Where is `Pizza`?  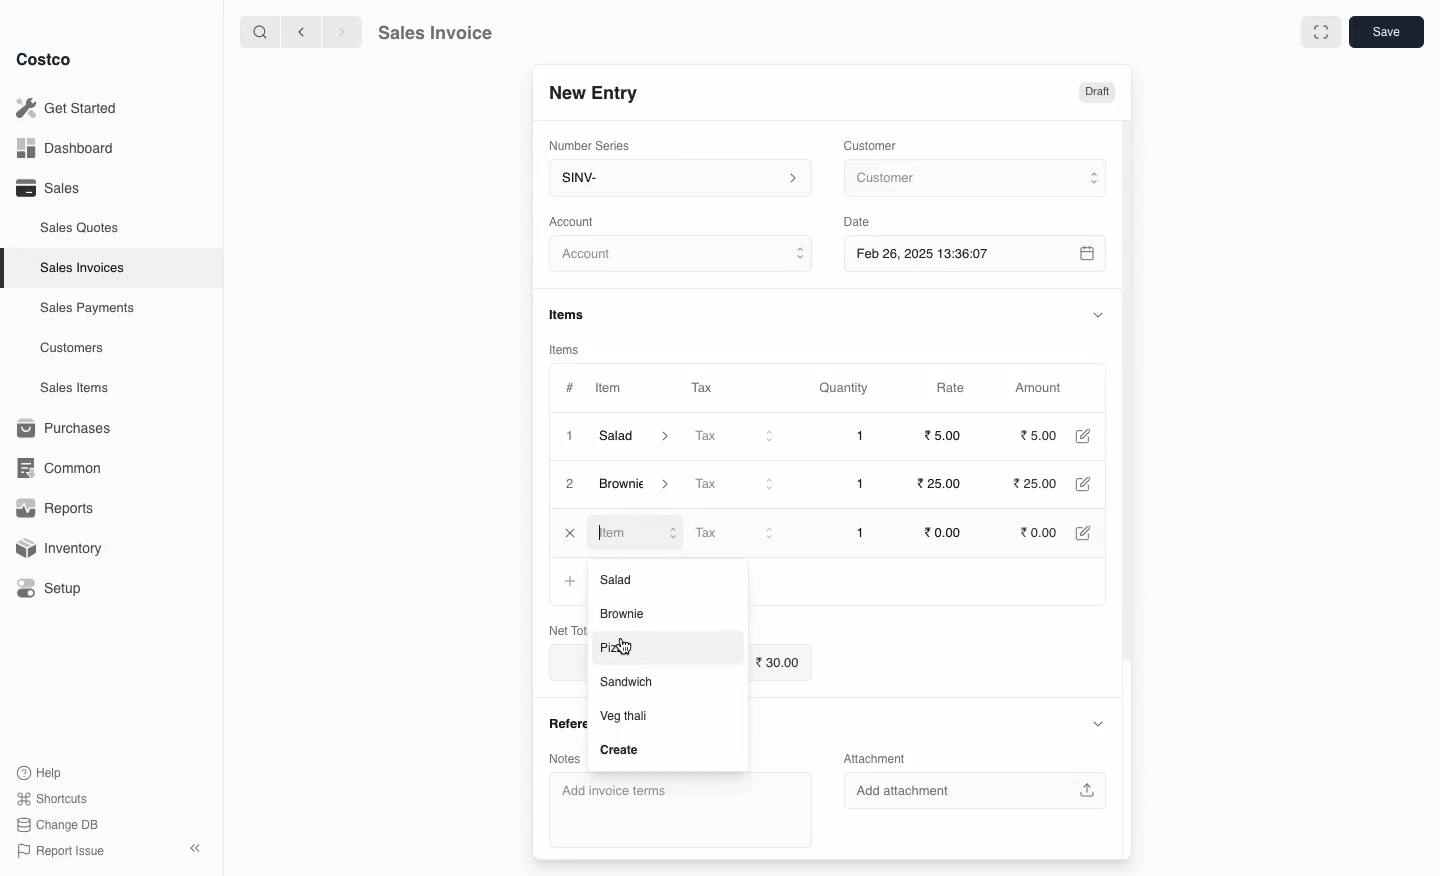
Pizza is located at coordinates (621, 649).